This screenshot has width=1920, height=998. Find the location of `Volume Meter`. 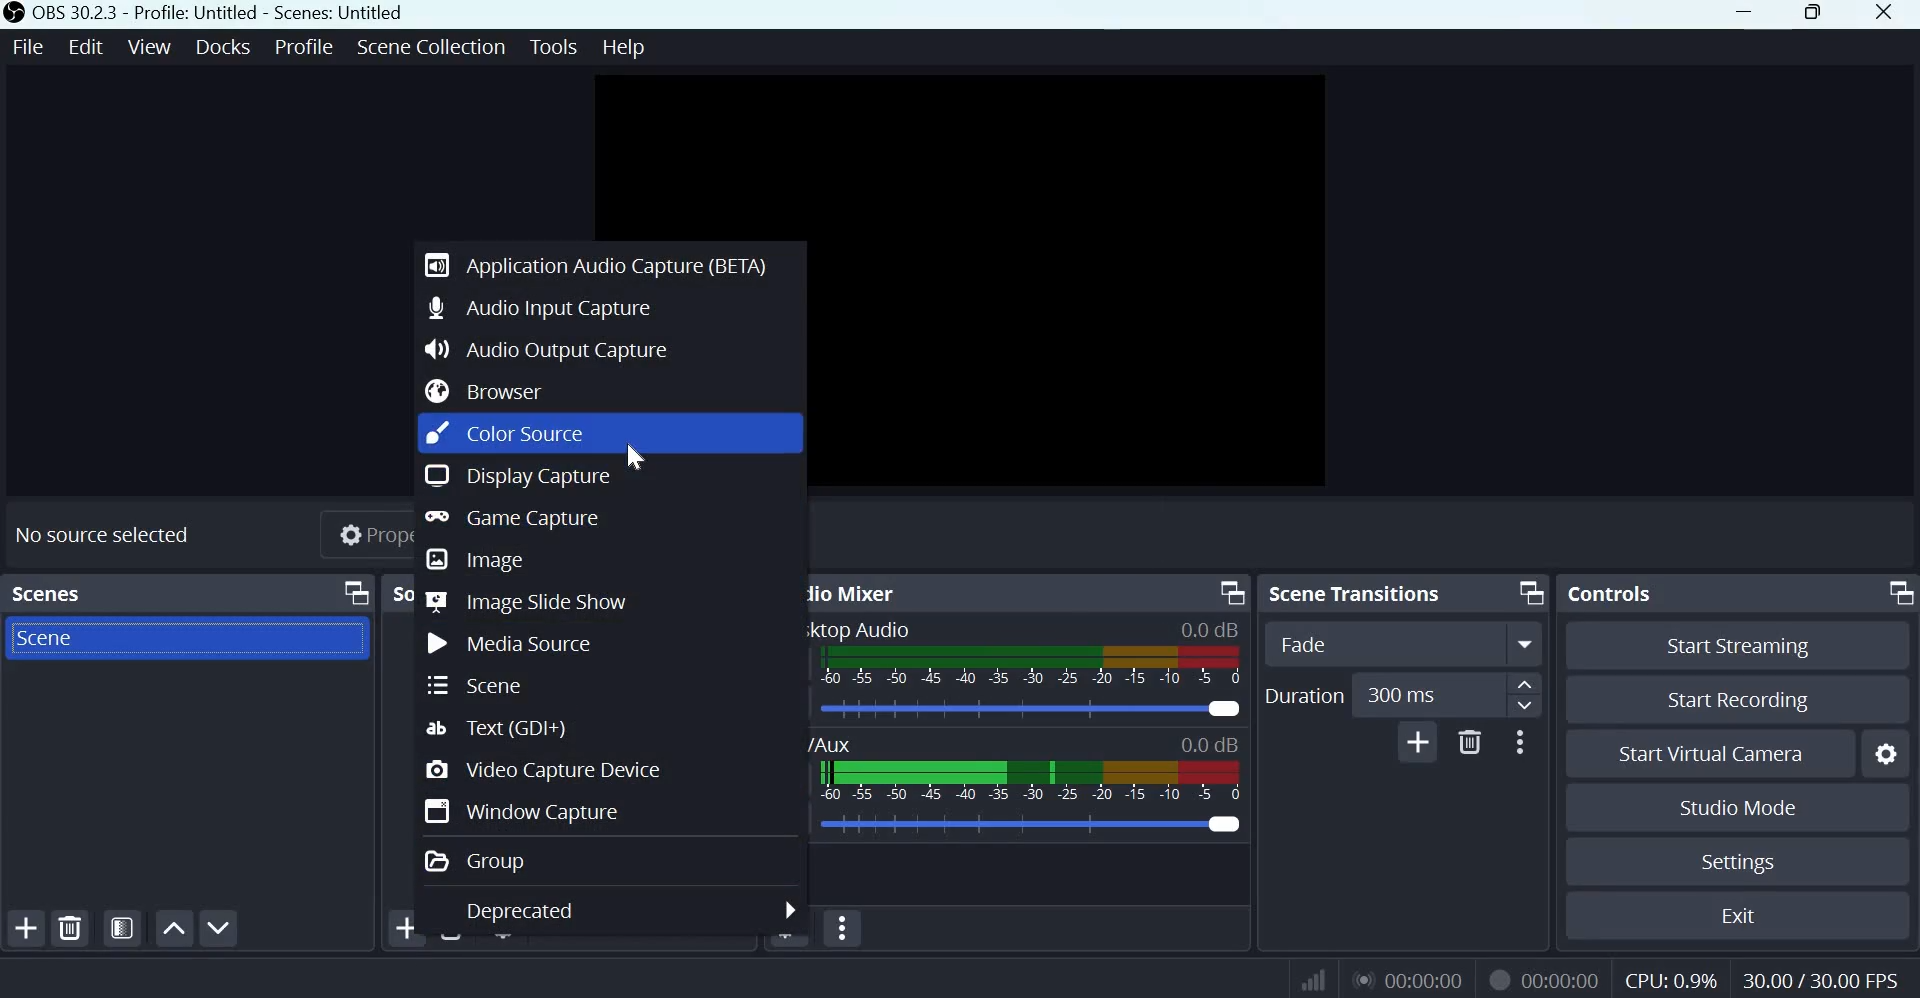

Volume Meter is located at coordinates (1034, 666).